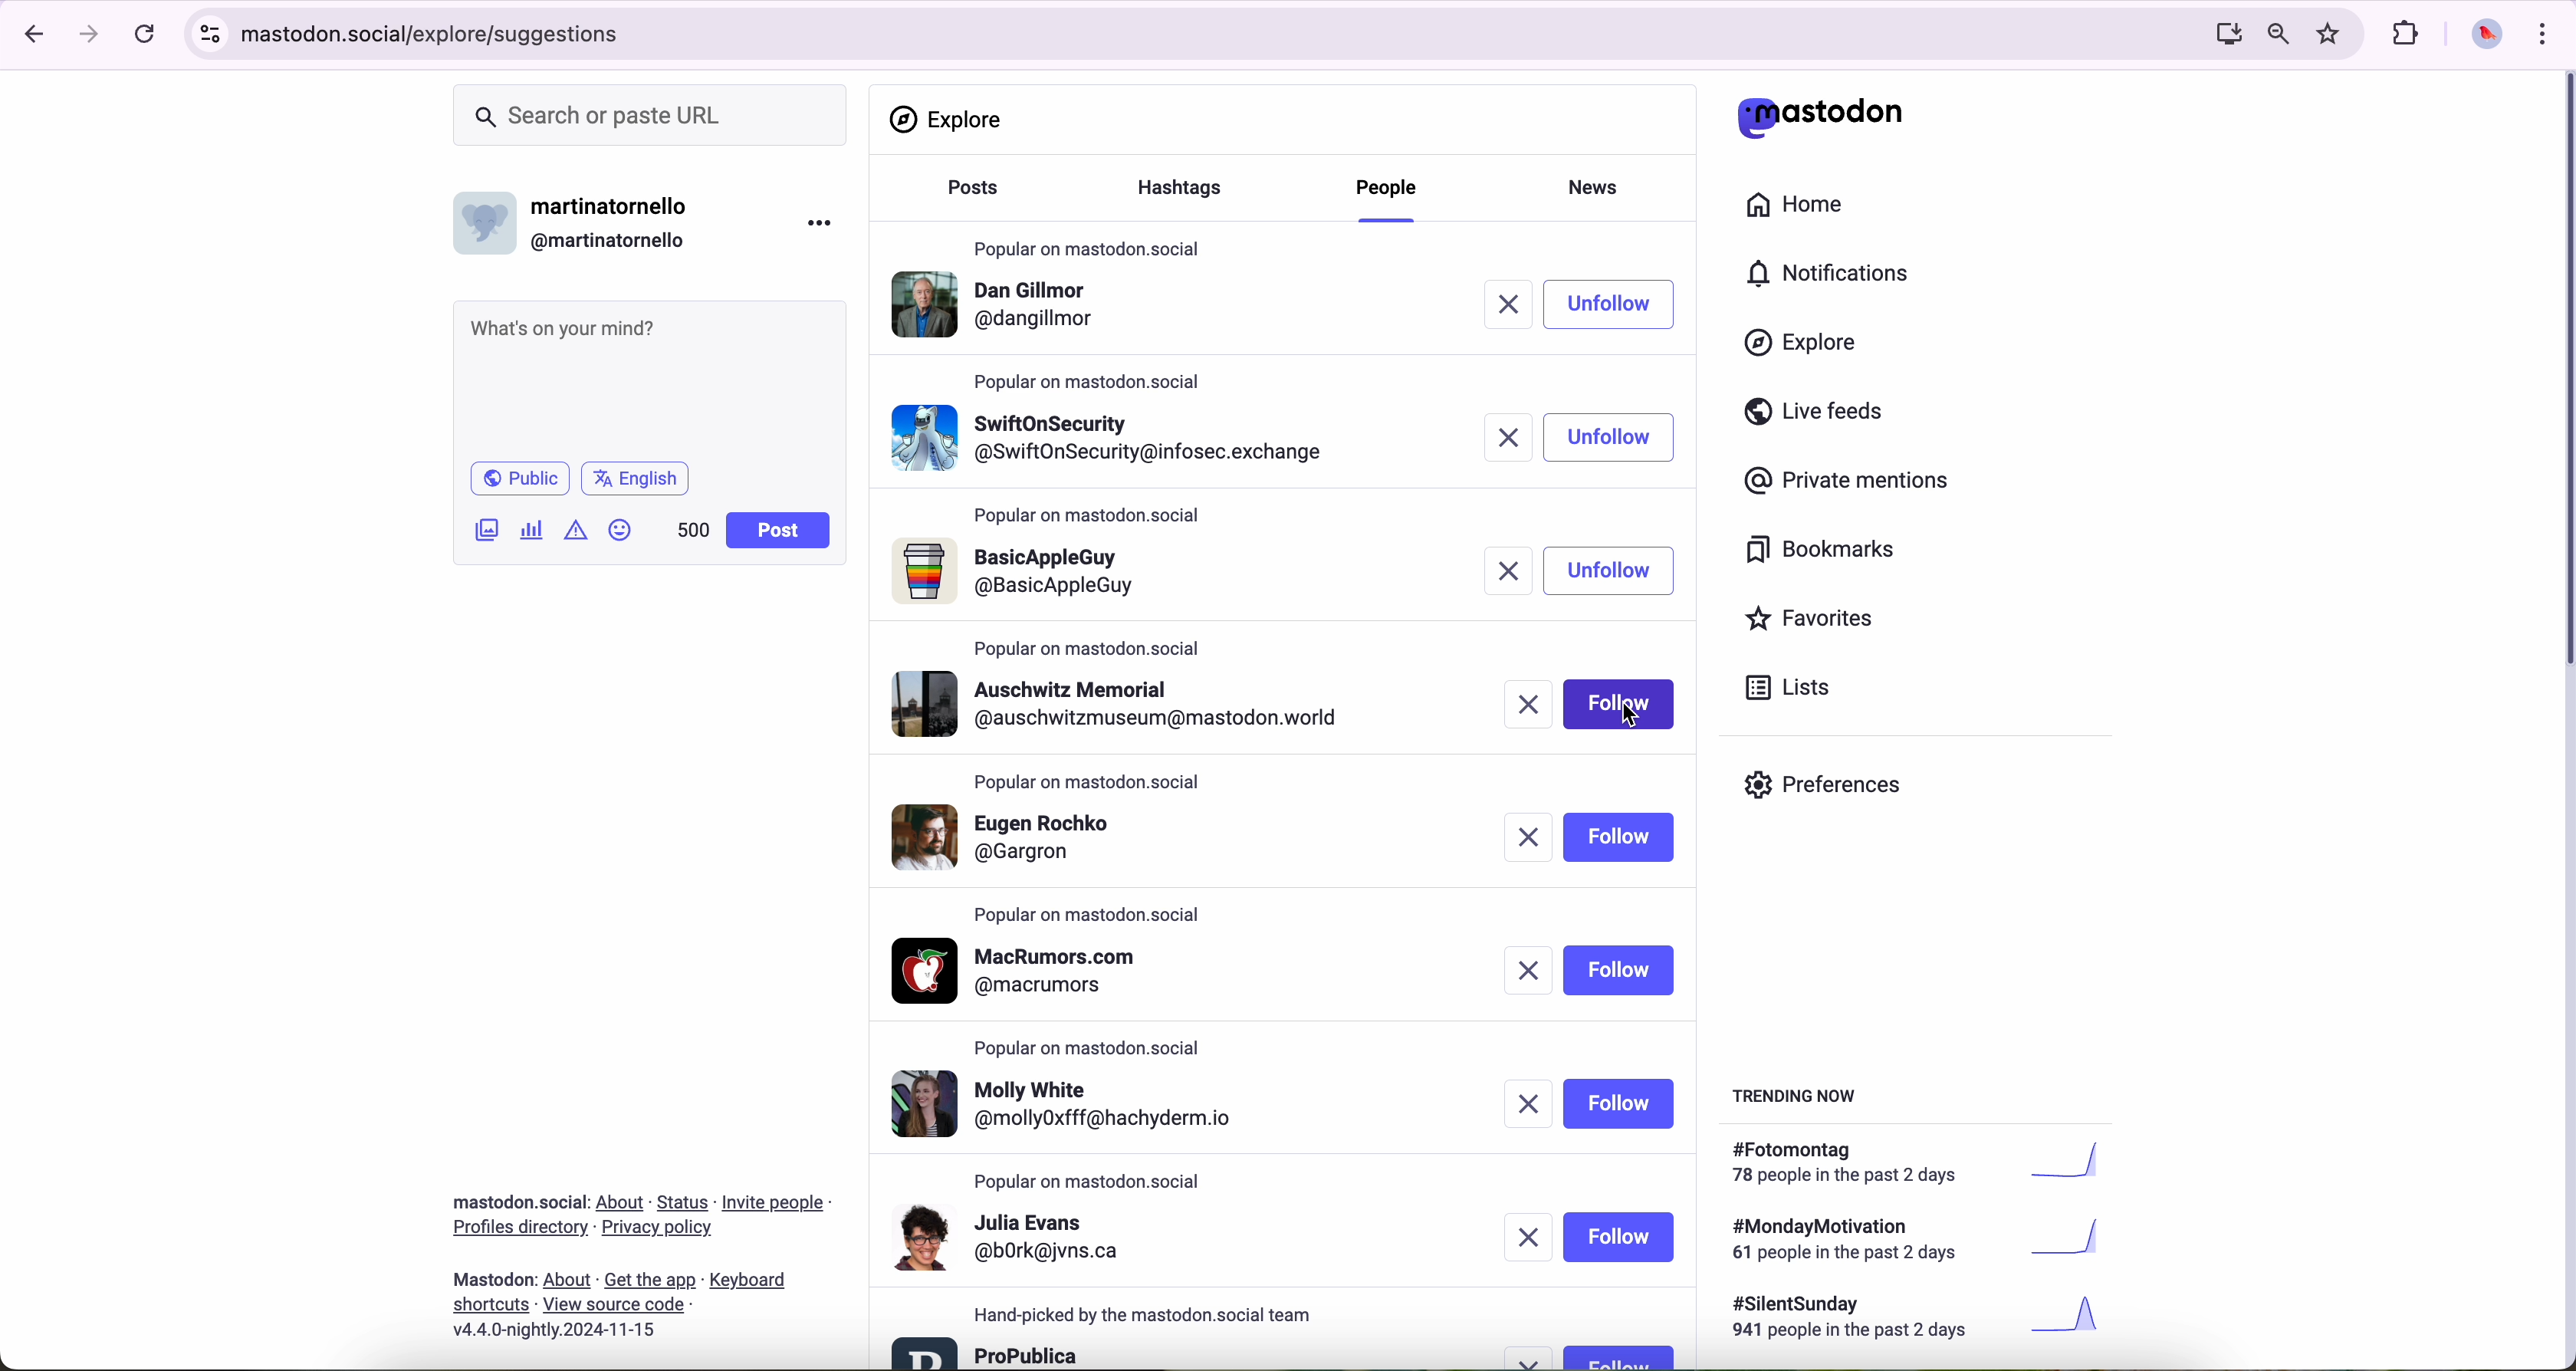  I want to click on click on follow, so click(1623, 706).